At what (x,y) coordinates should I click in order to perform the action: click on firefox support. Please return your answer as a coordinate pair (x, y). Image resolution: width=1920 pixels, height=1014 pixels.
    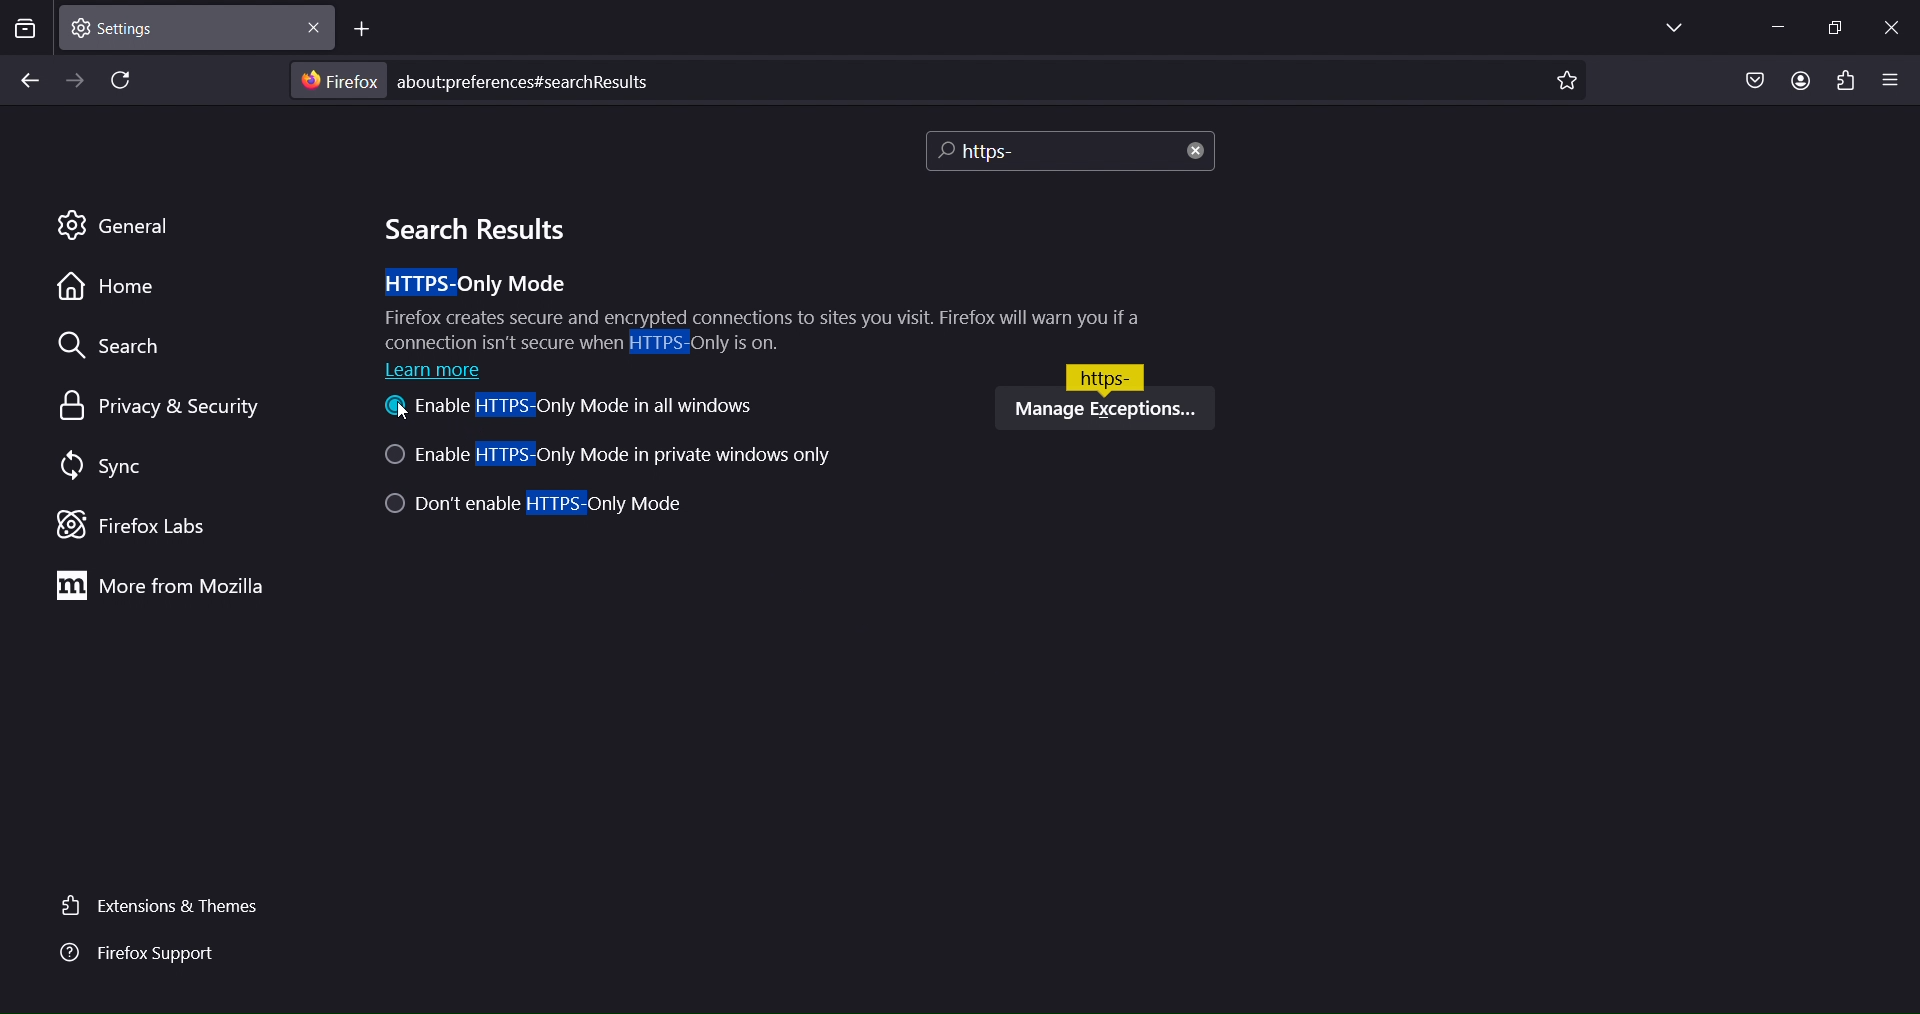
    Looking at the image, I should click on (153, 958).